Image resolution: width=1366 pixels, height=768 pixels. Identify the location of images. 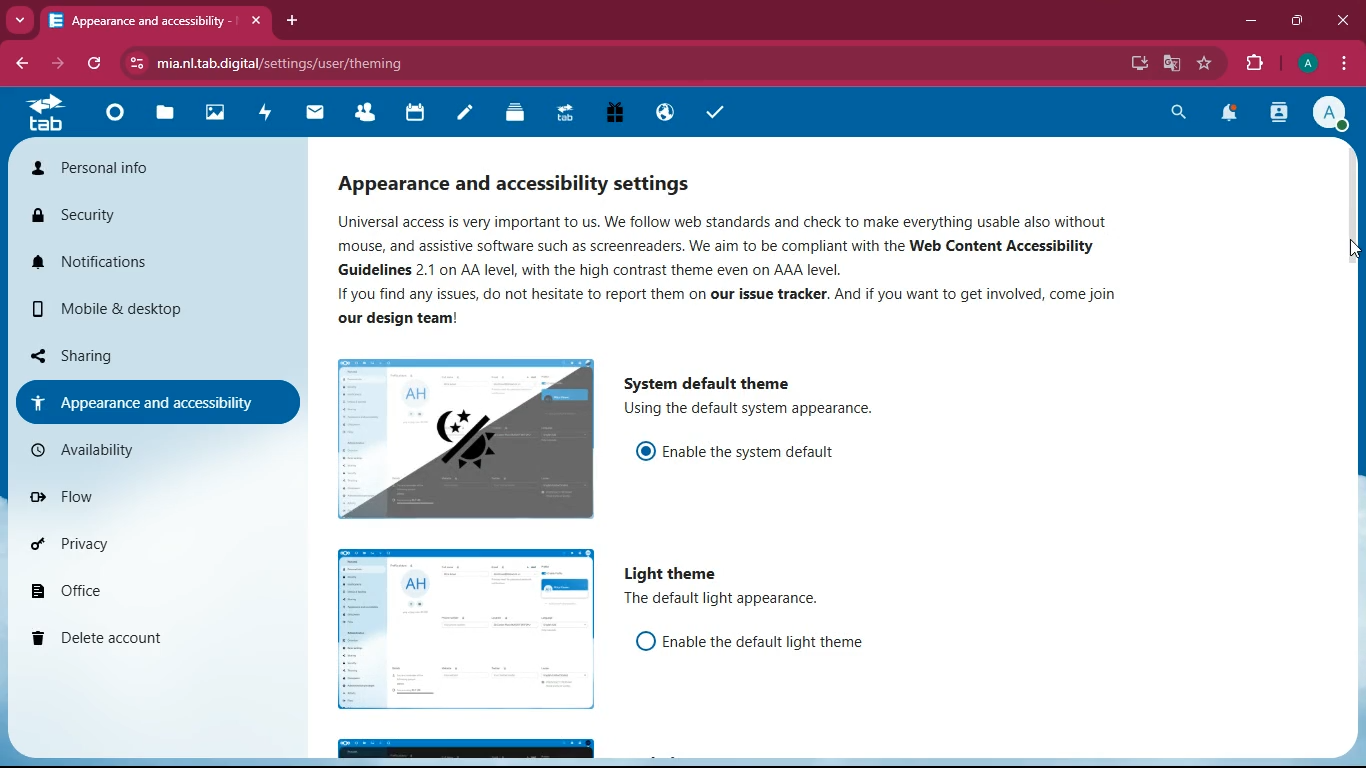
(215, 113).